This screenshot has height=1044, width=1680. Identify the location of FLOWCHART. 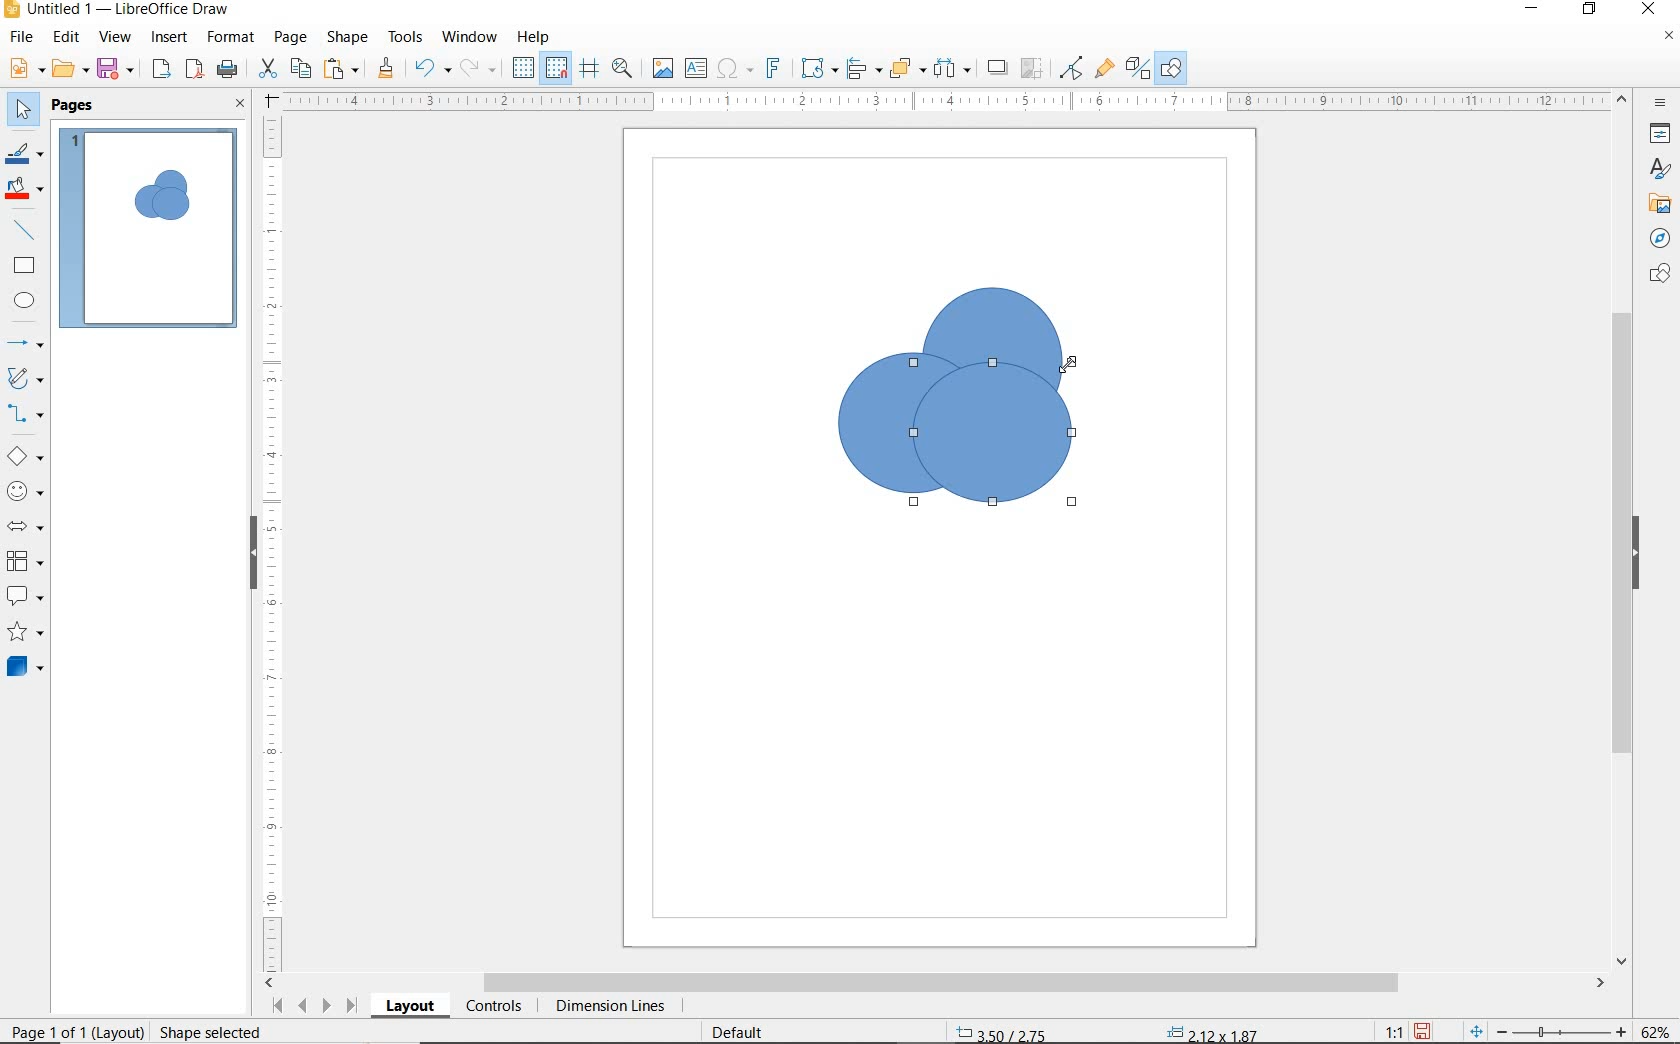
(24, 562).